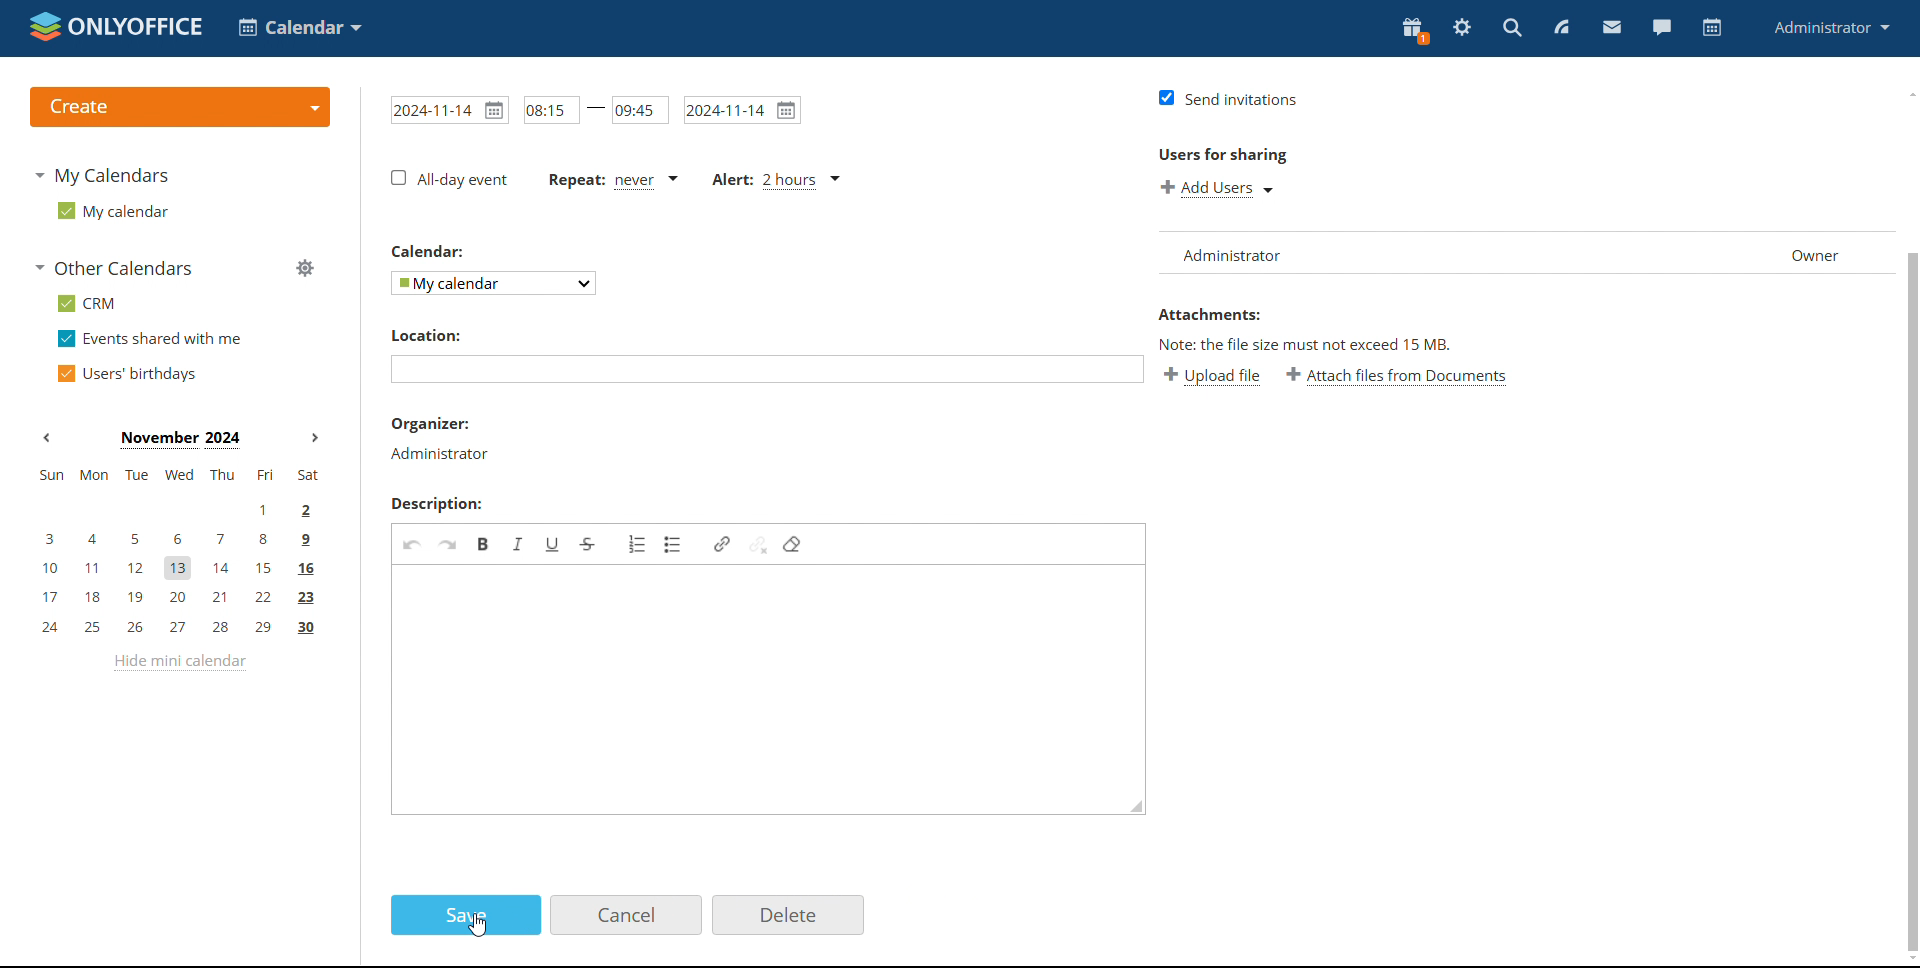 The height and width of the screenshot is (968, 1920). I want to click on italic, so click(517, 544).